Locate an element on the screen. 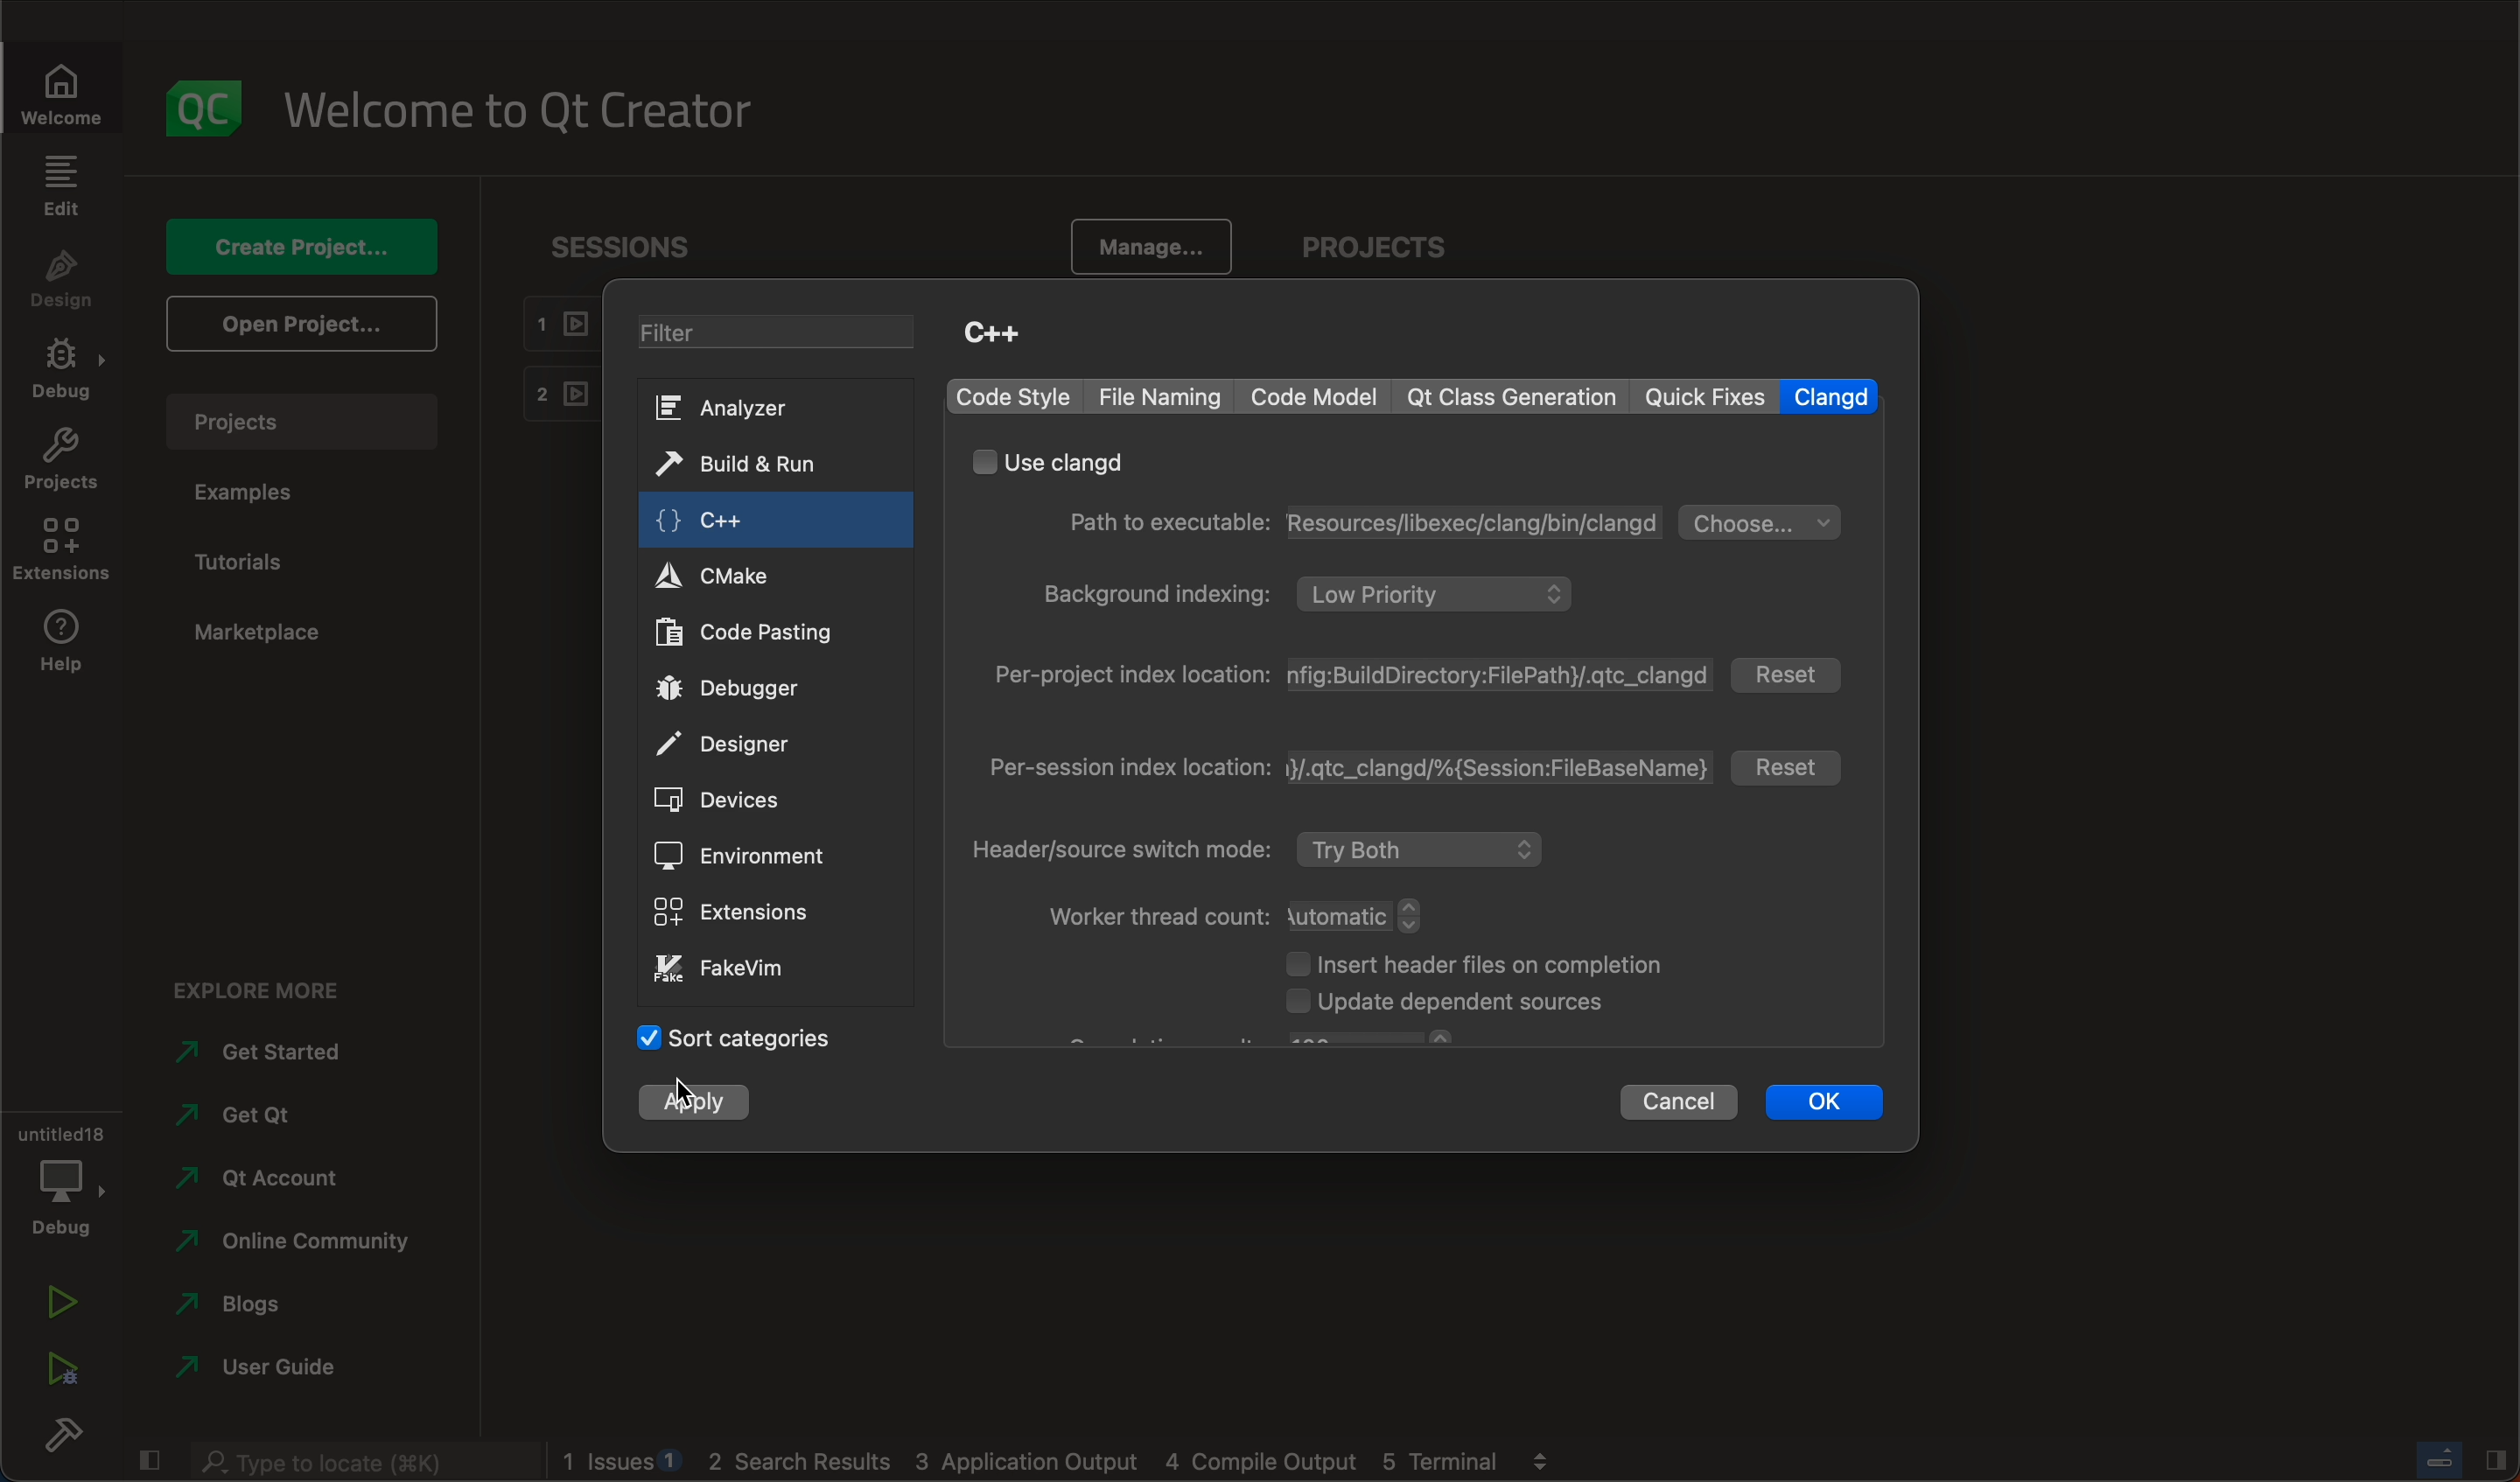 The image size is (2520, 1482). use clangd is located at coordinates (1054, 461).